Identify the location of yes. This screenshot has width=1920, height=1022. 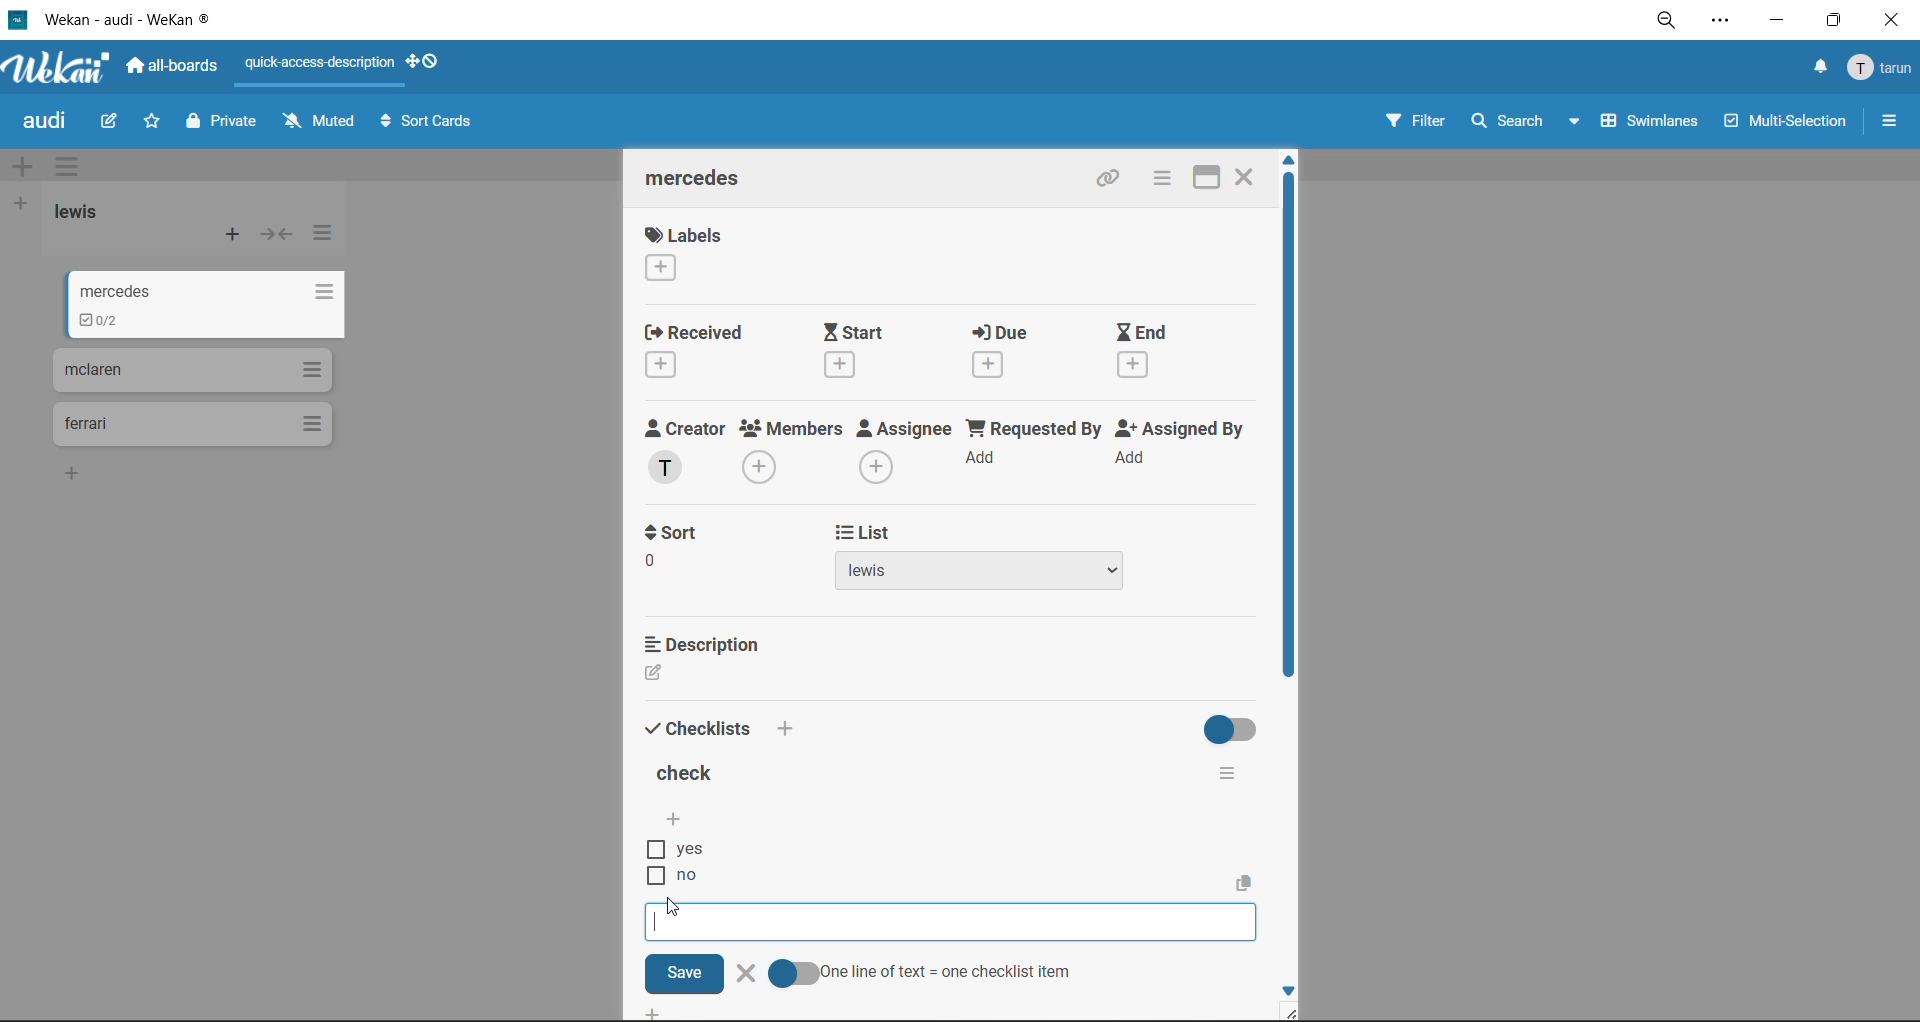
(689, 848).